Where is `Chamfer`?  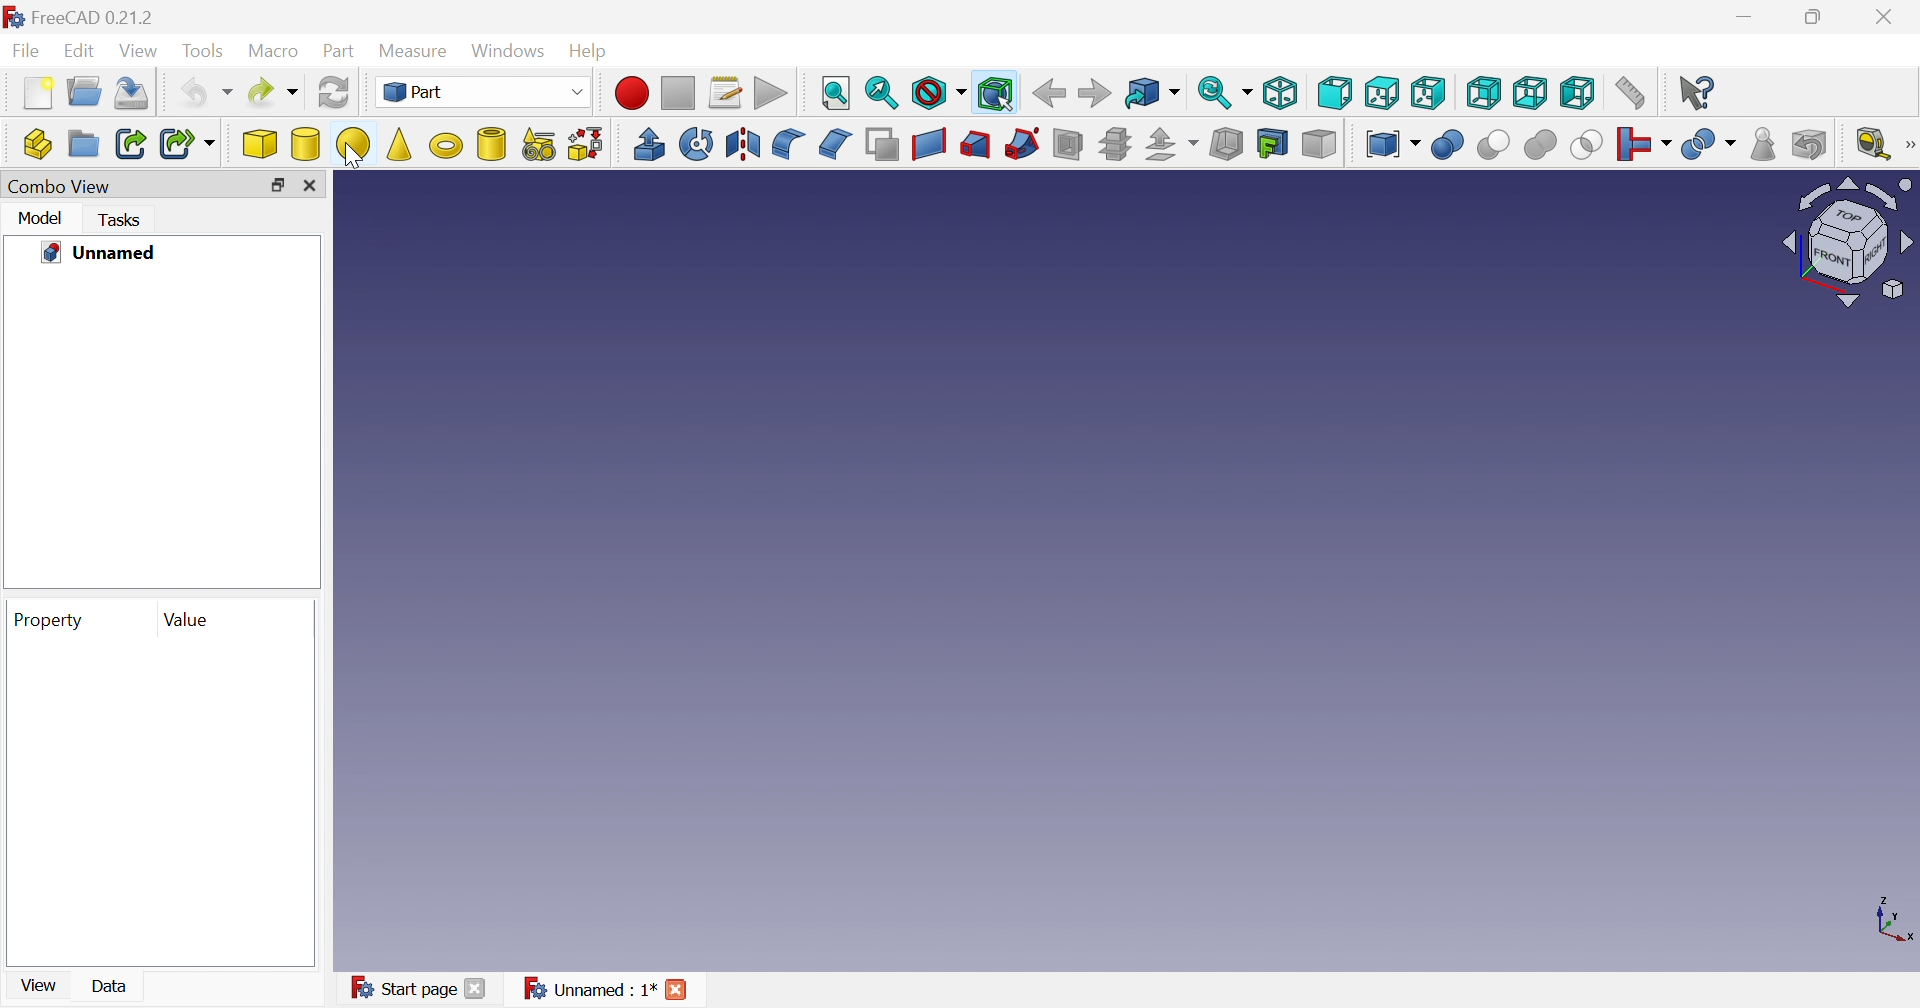
Chamfer is located at coordinates (838, 144).